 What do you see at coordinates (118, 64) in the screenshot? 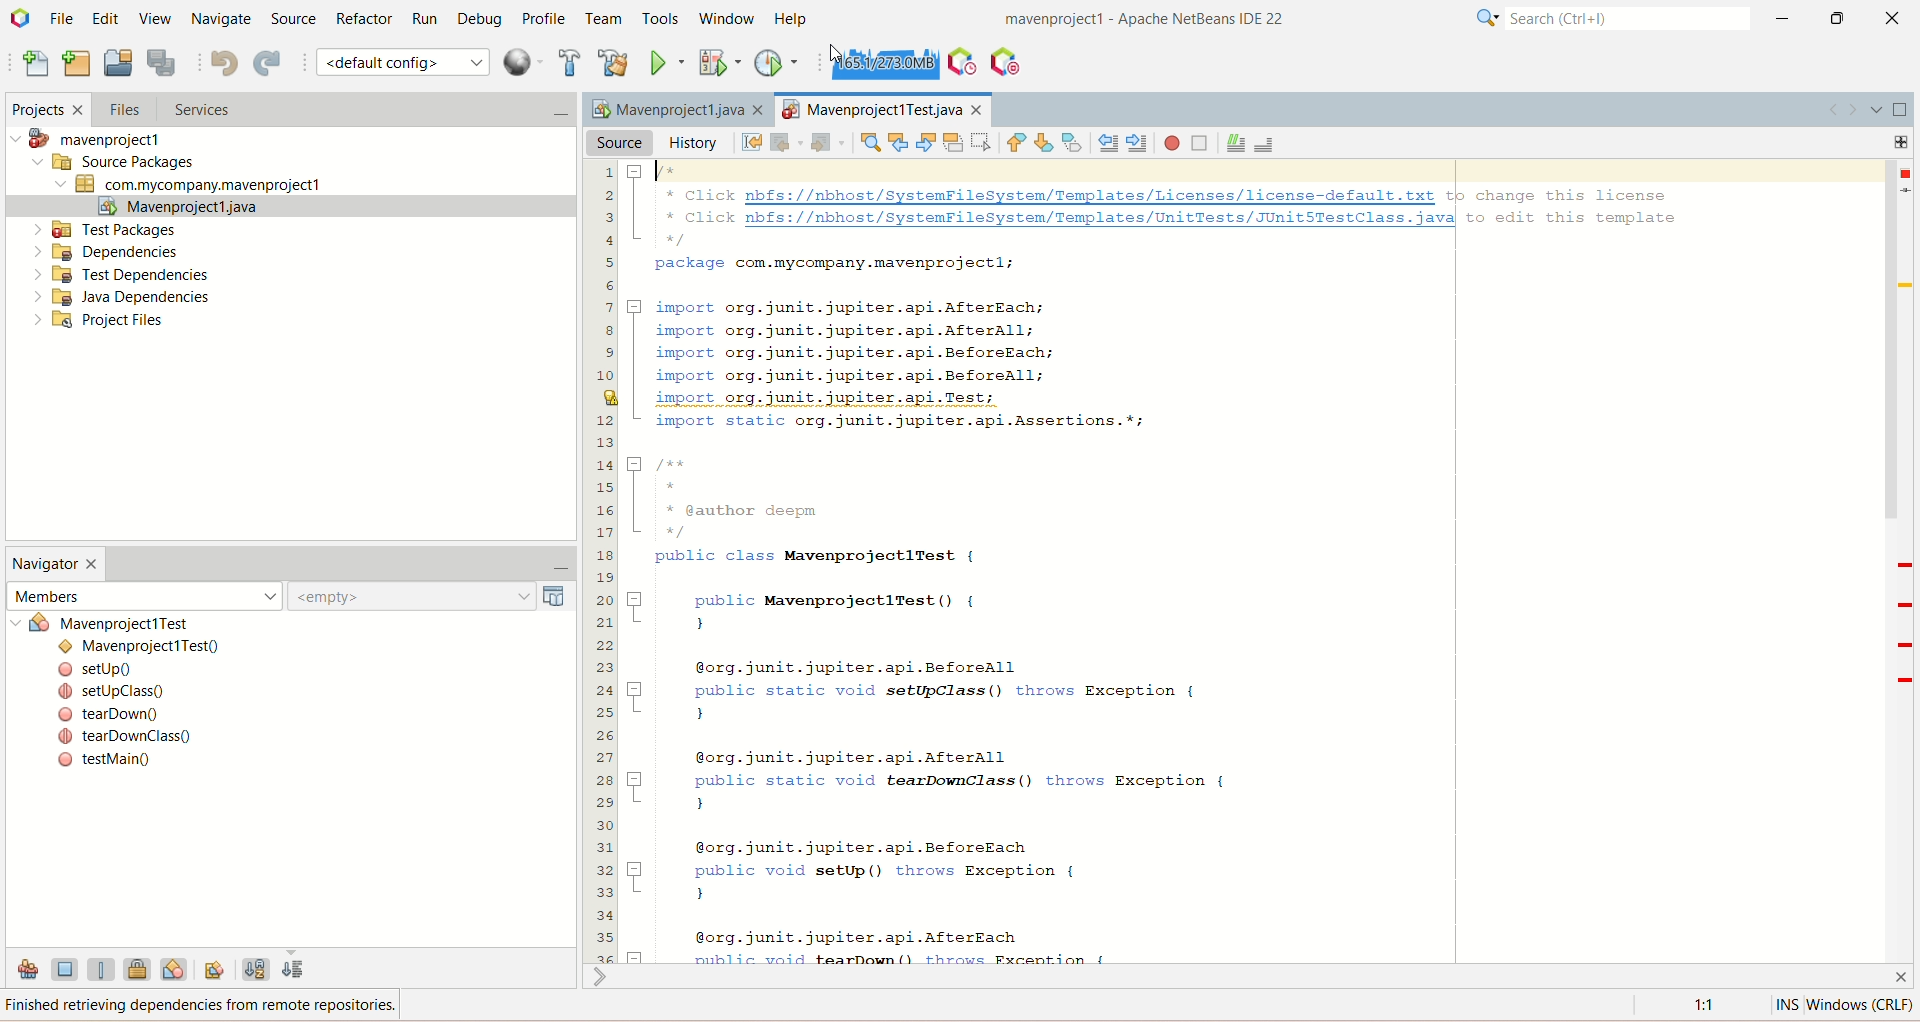
I see `open project` at bounding box center [118, 64].